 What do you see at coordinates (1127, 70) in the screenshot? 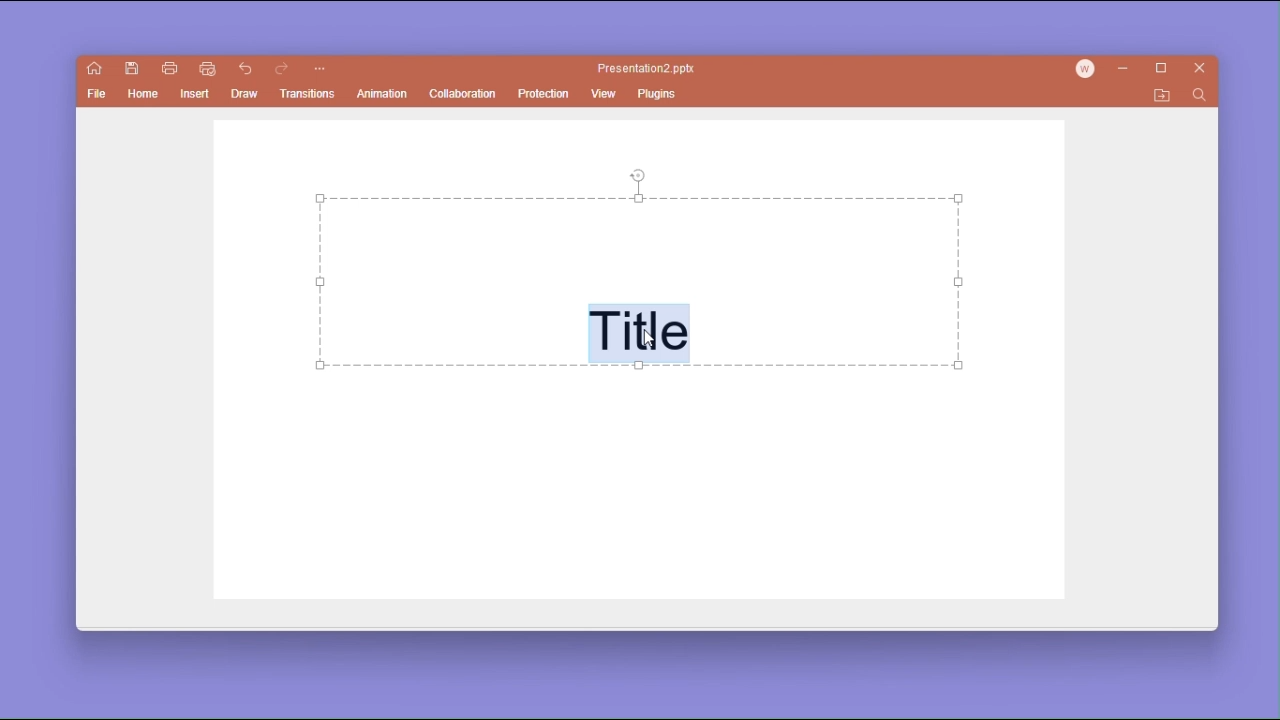
I see `minimize` at bounding box center [1127, 70].